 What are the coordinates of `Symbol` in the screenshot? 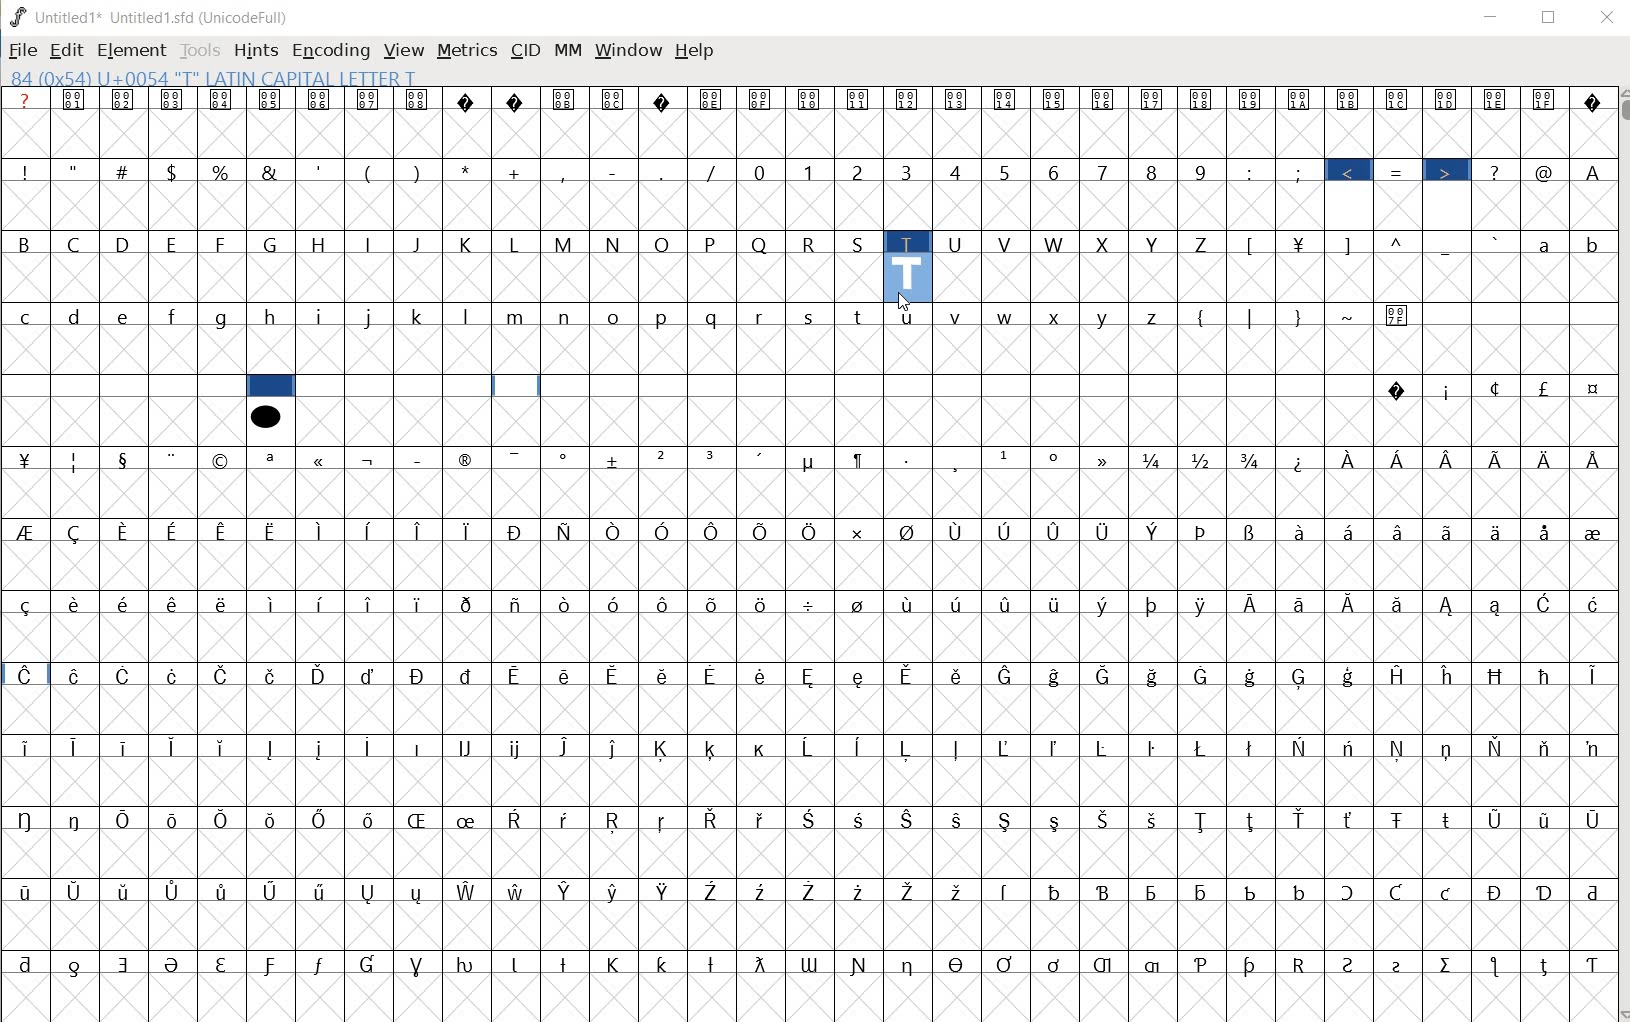 It's located at (1589, 965).